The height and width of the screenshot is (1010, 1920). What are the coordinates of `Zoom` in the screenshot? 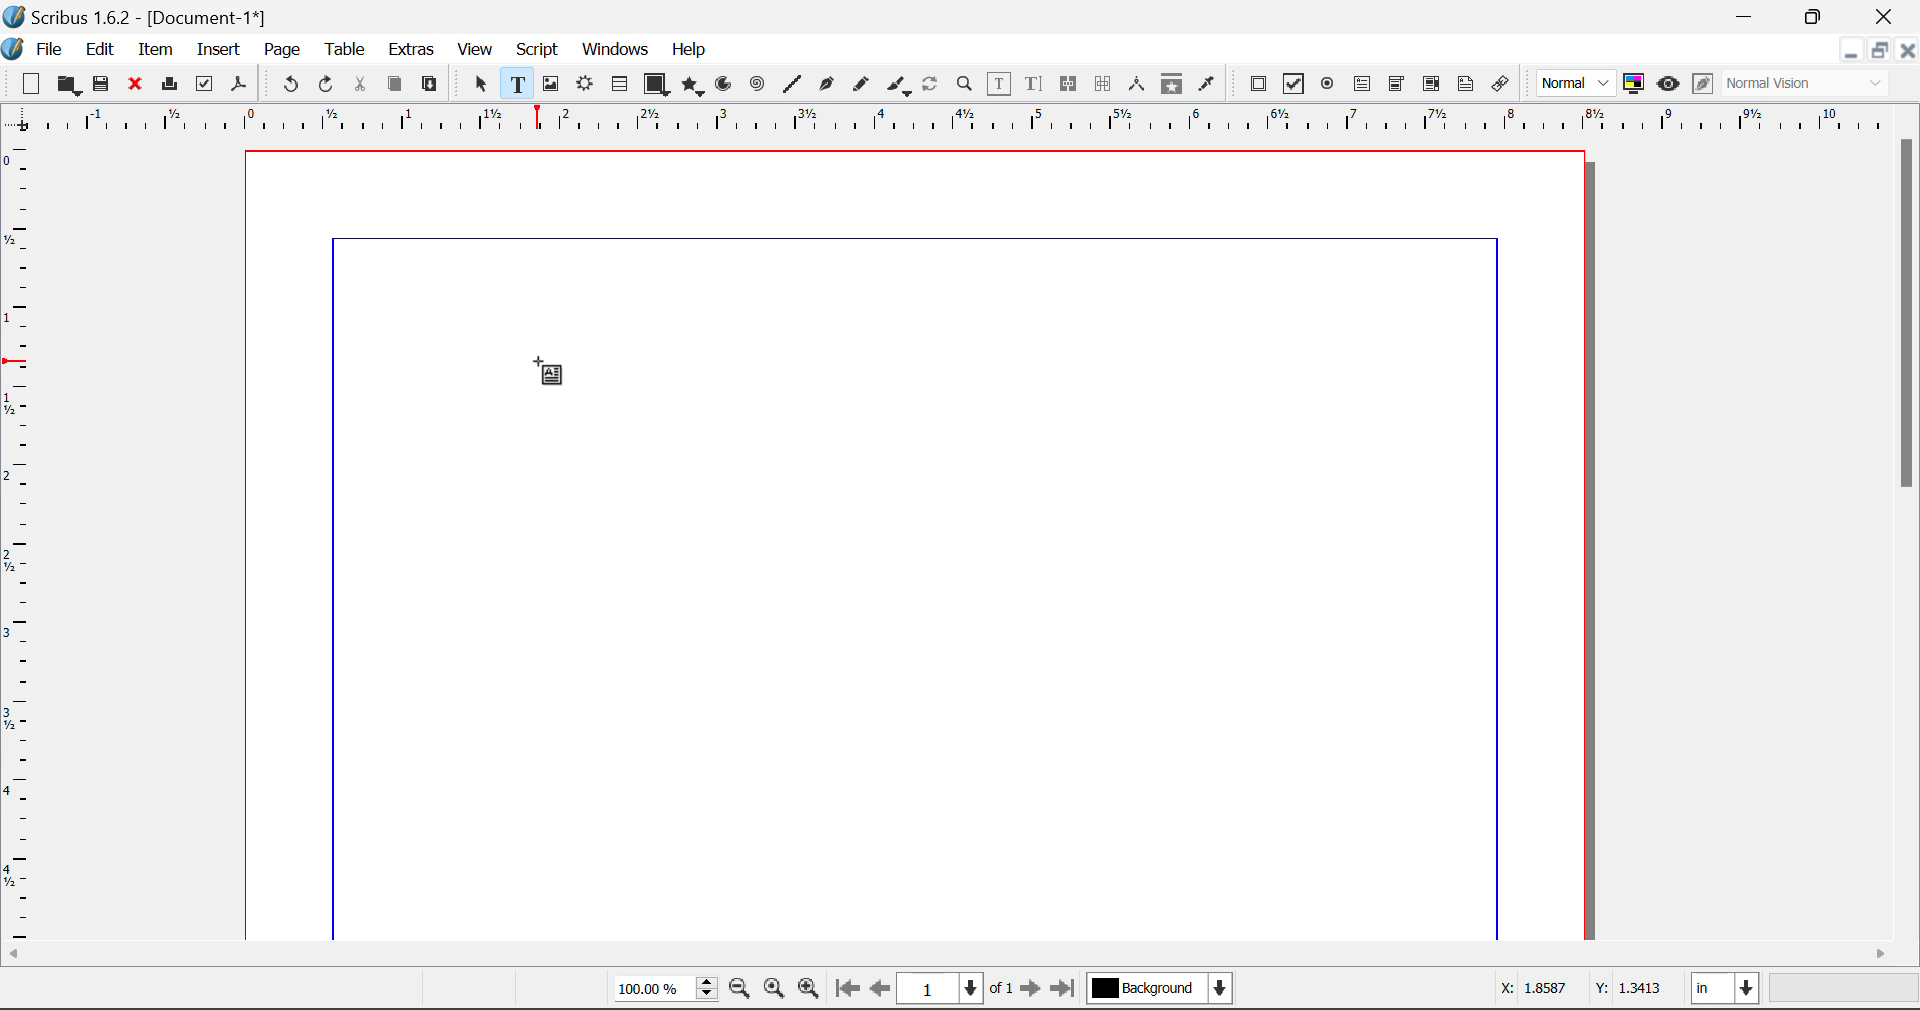 It's located at (966, 83).